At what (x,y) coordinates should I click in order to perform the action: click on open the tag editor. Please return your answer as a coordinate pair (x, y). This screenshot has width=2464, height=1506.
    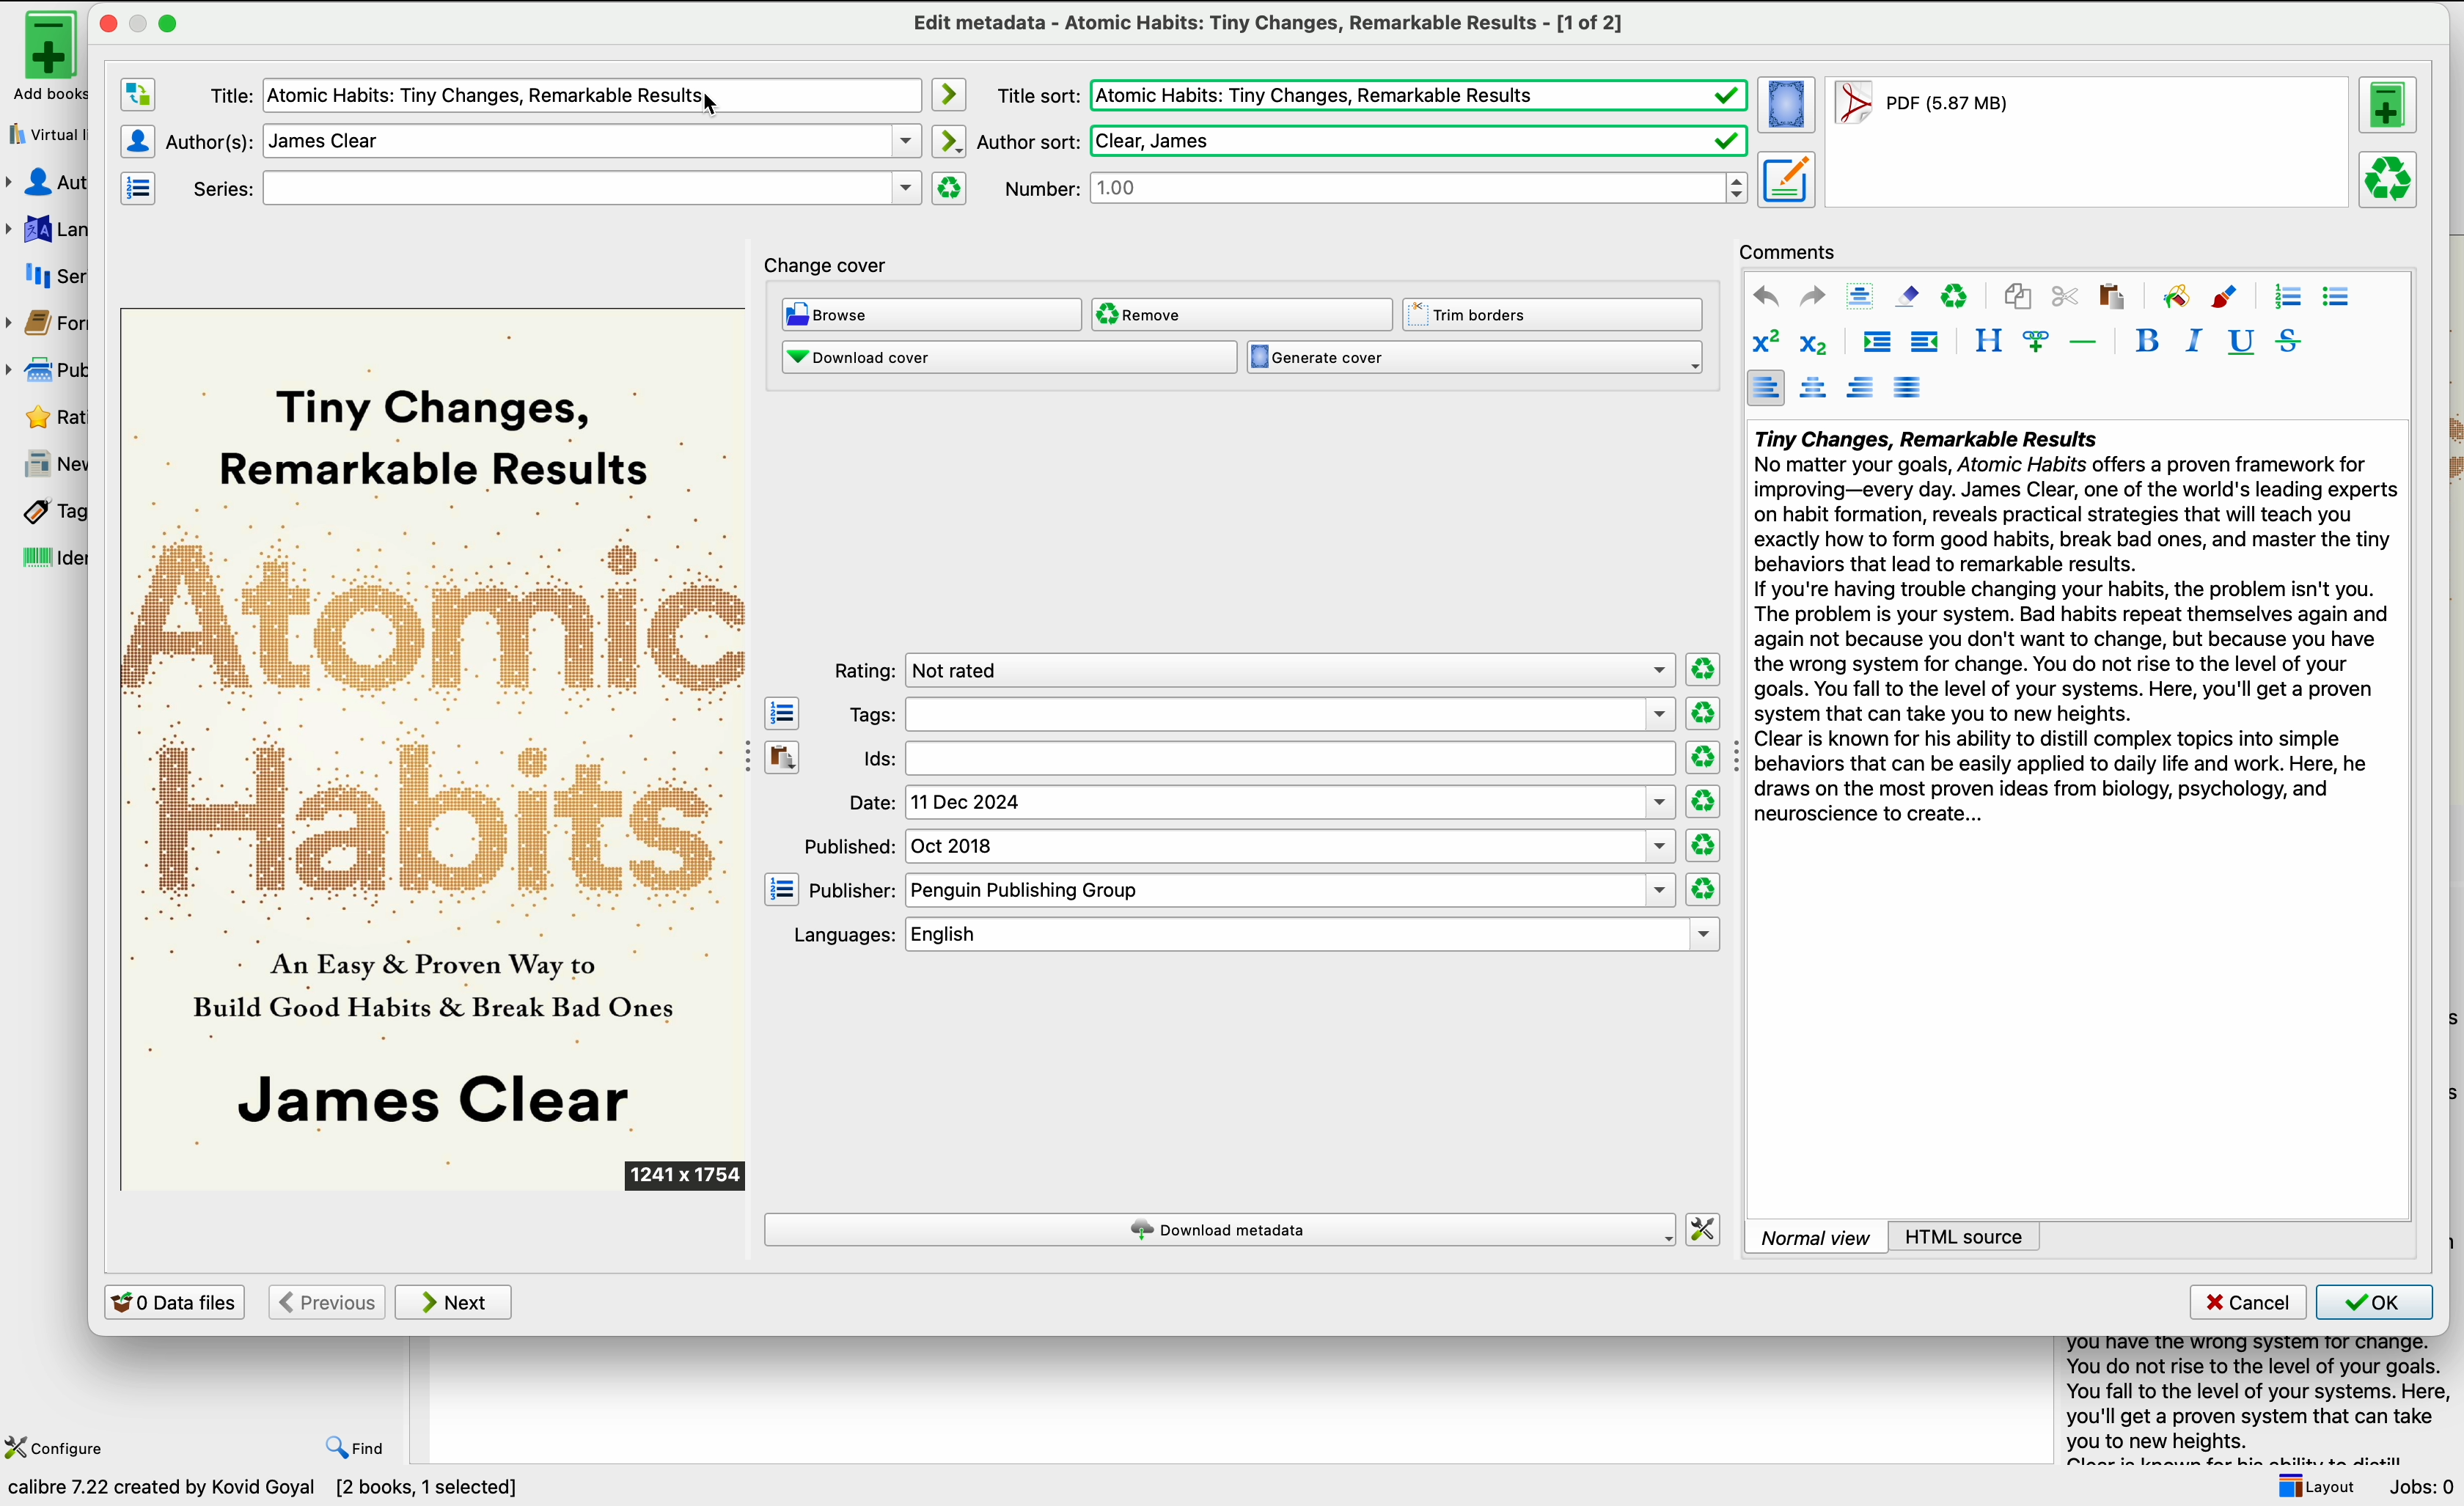
    Looking at the image, I should click on (782, 712).